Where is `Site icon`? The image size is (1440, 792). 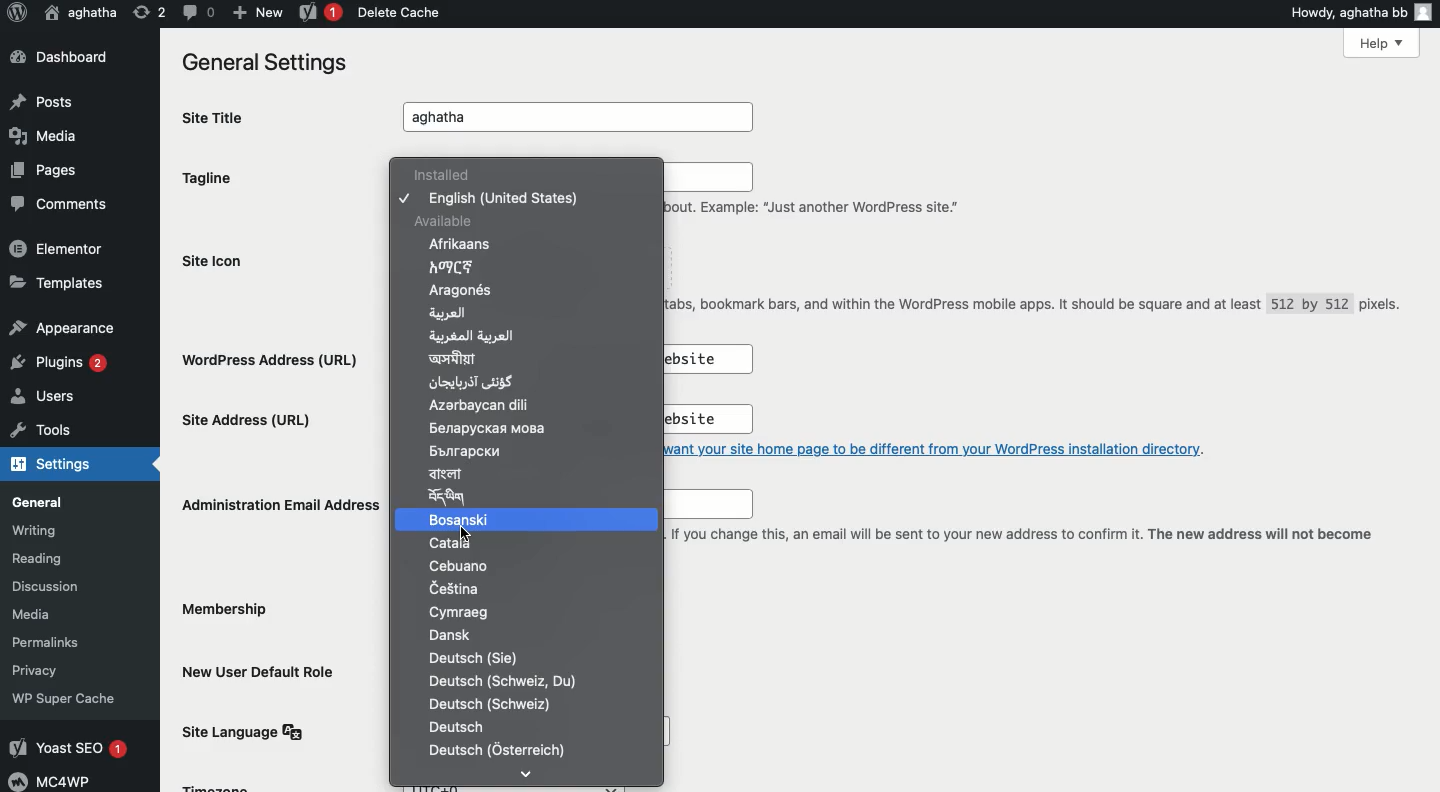 Site icon is located at coordinates (219, 261).